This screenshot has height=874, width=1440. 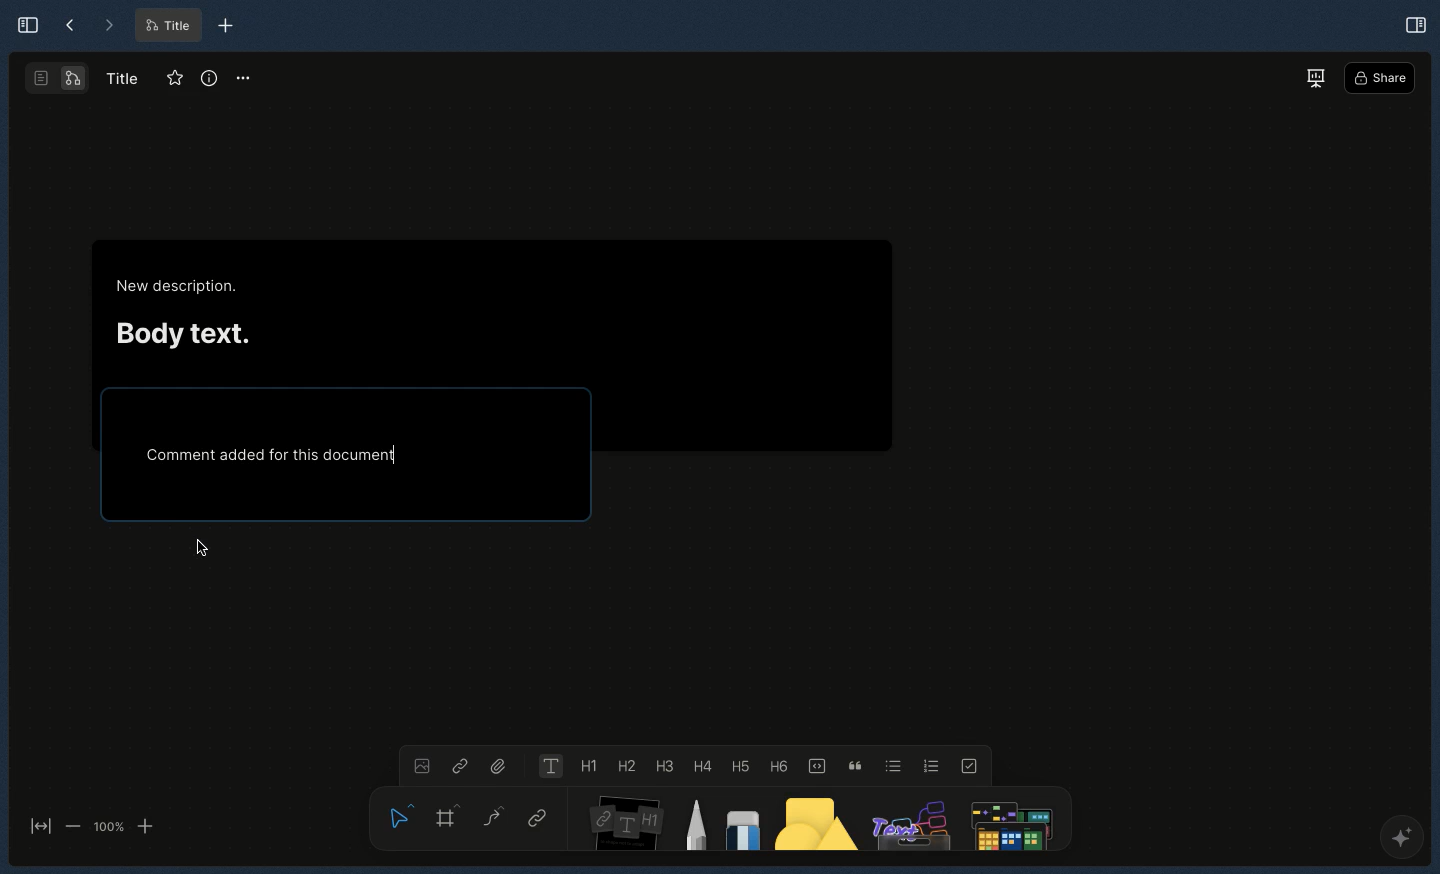 I want to click on Quote, so click(x=852, y=764).